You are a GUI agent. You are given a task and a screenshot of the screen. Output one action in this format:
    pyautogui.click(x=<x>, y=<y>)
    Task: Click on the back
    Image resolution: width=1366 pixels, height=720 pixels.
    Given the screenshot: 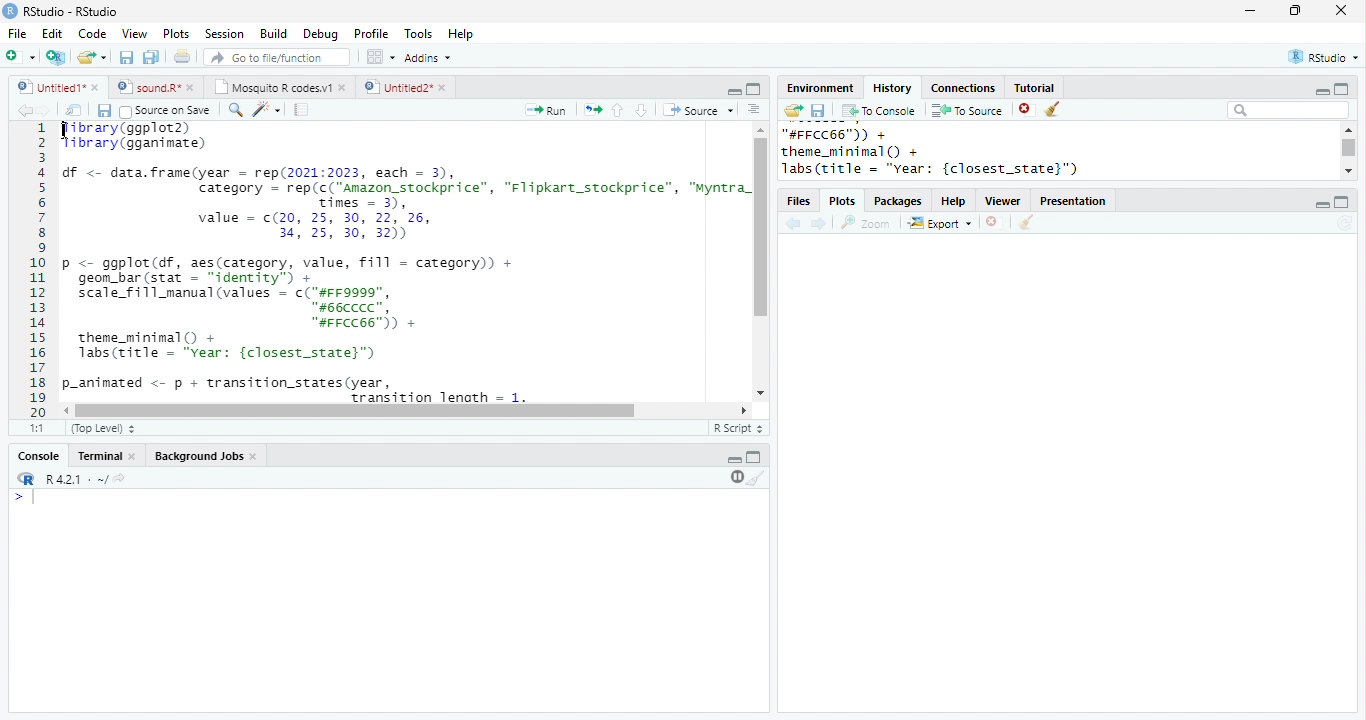 What is the action you would take?
    pyautogui.click(x=23, y=110)
    